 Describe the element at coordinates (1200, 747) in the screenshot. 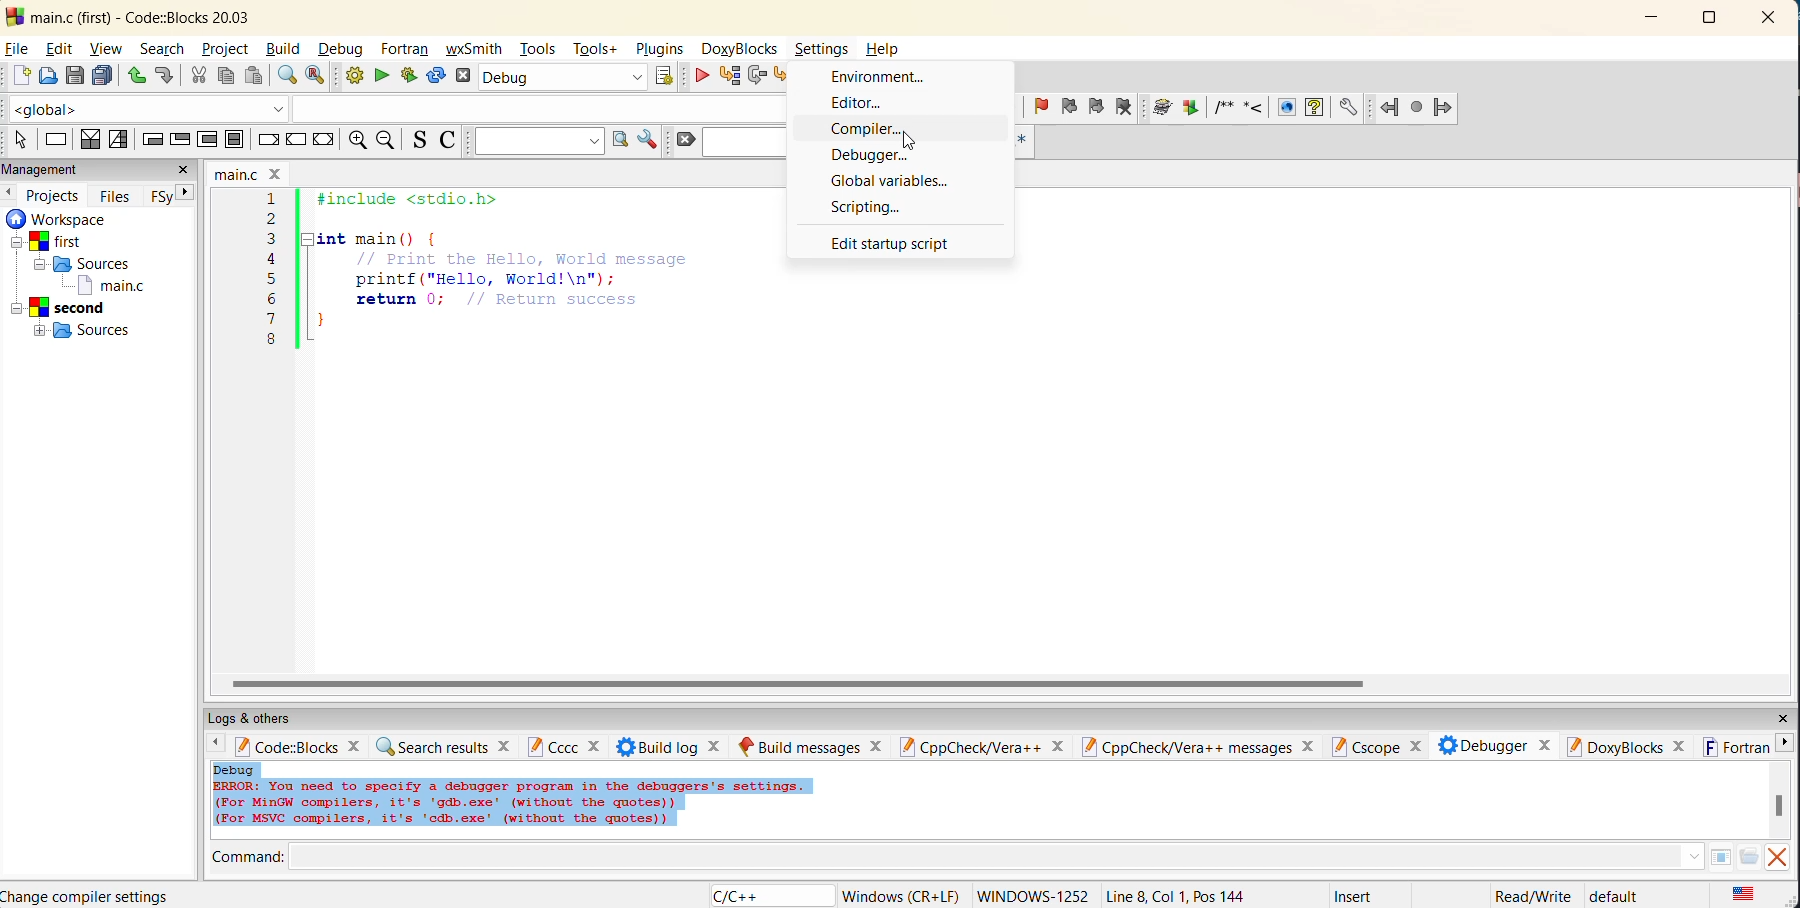

I see `cppcheck/vera++messages` at that location.